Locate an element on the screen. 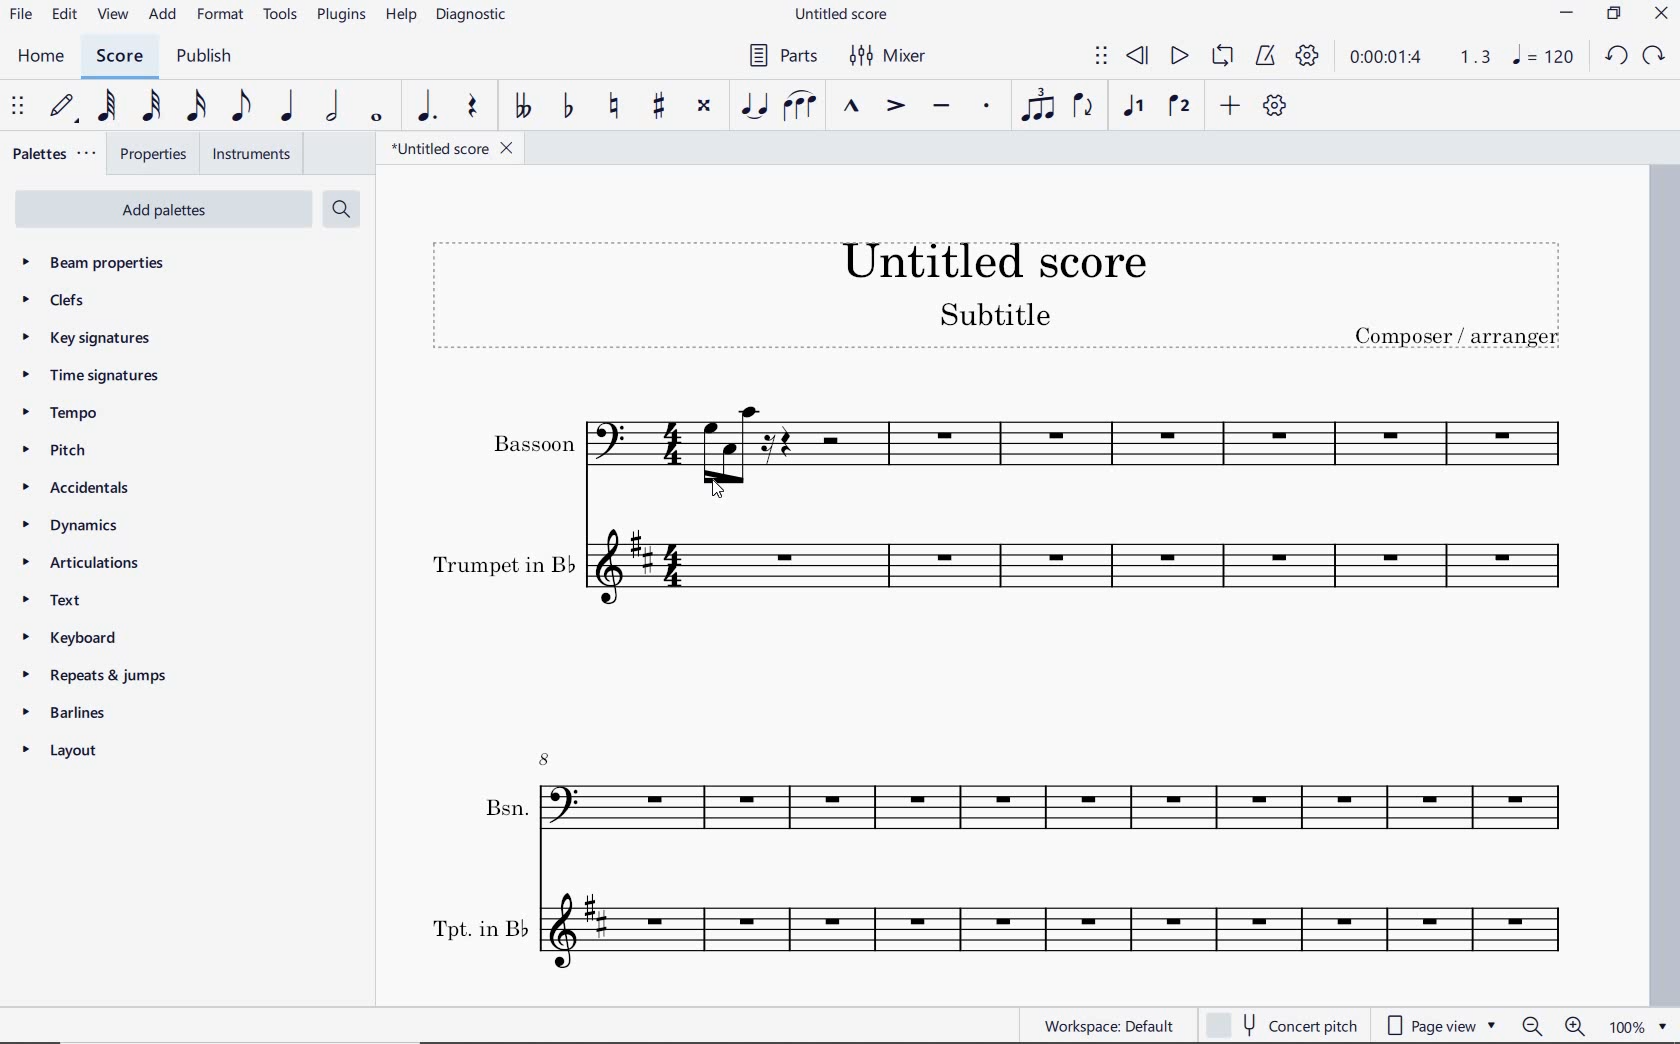  select to move is located at coordinates (18, 108).